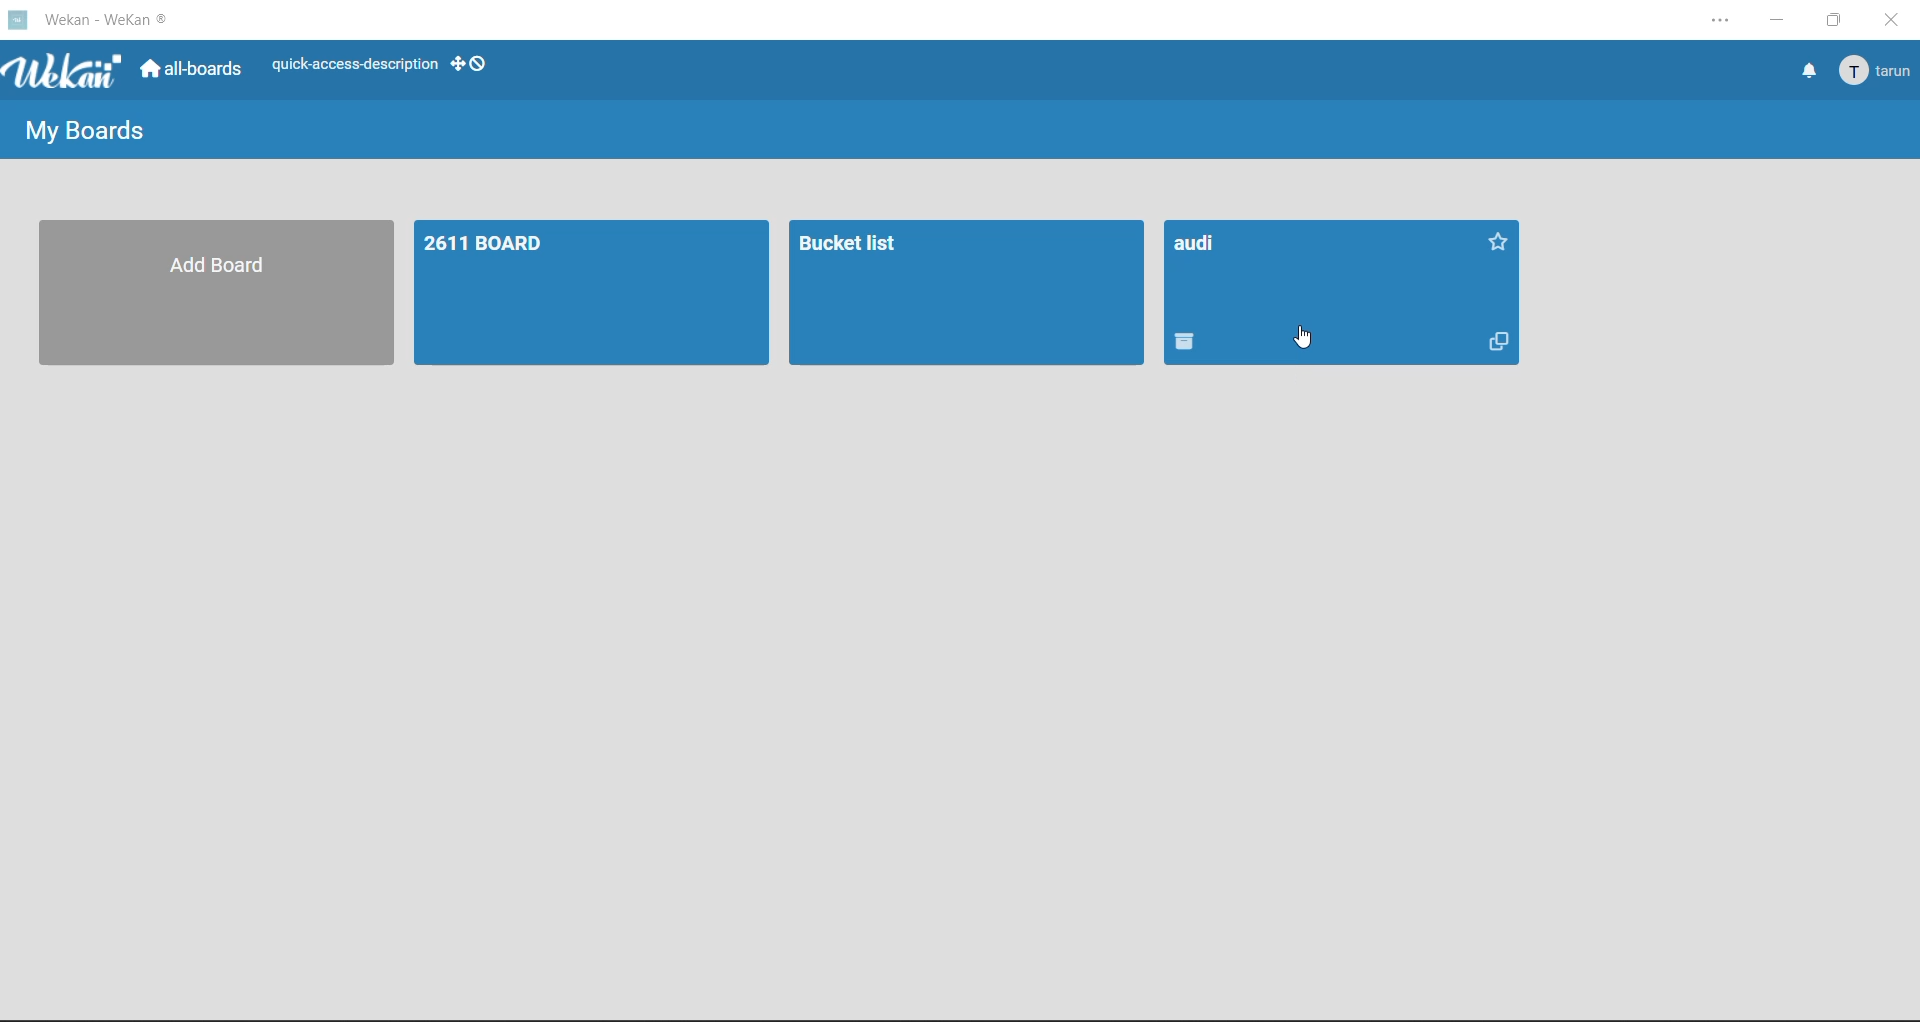 This screenshot has width=1920, height=1022. What do you see at coordinates (62, 72) in the screenshot?
I see `app logo WeKan` at bounding box center [62, 72].